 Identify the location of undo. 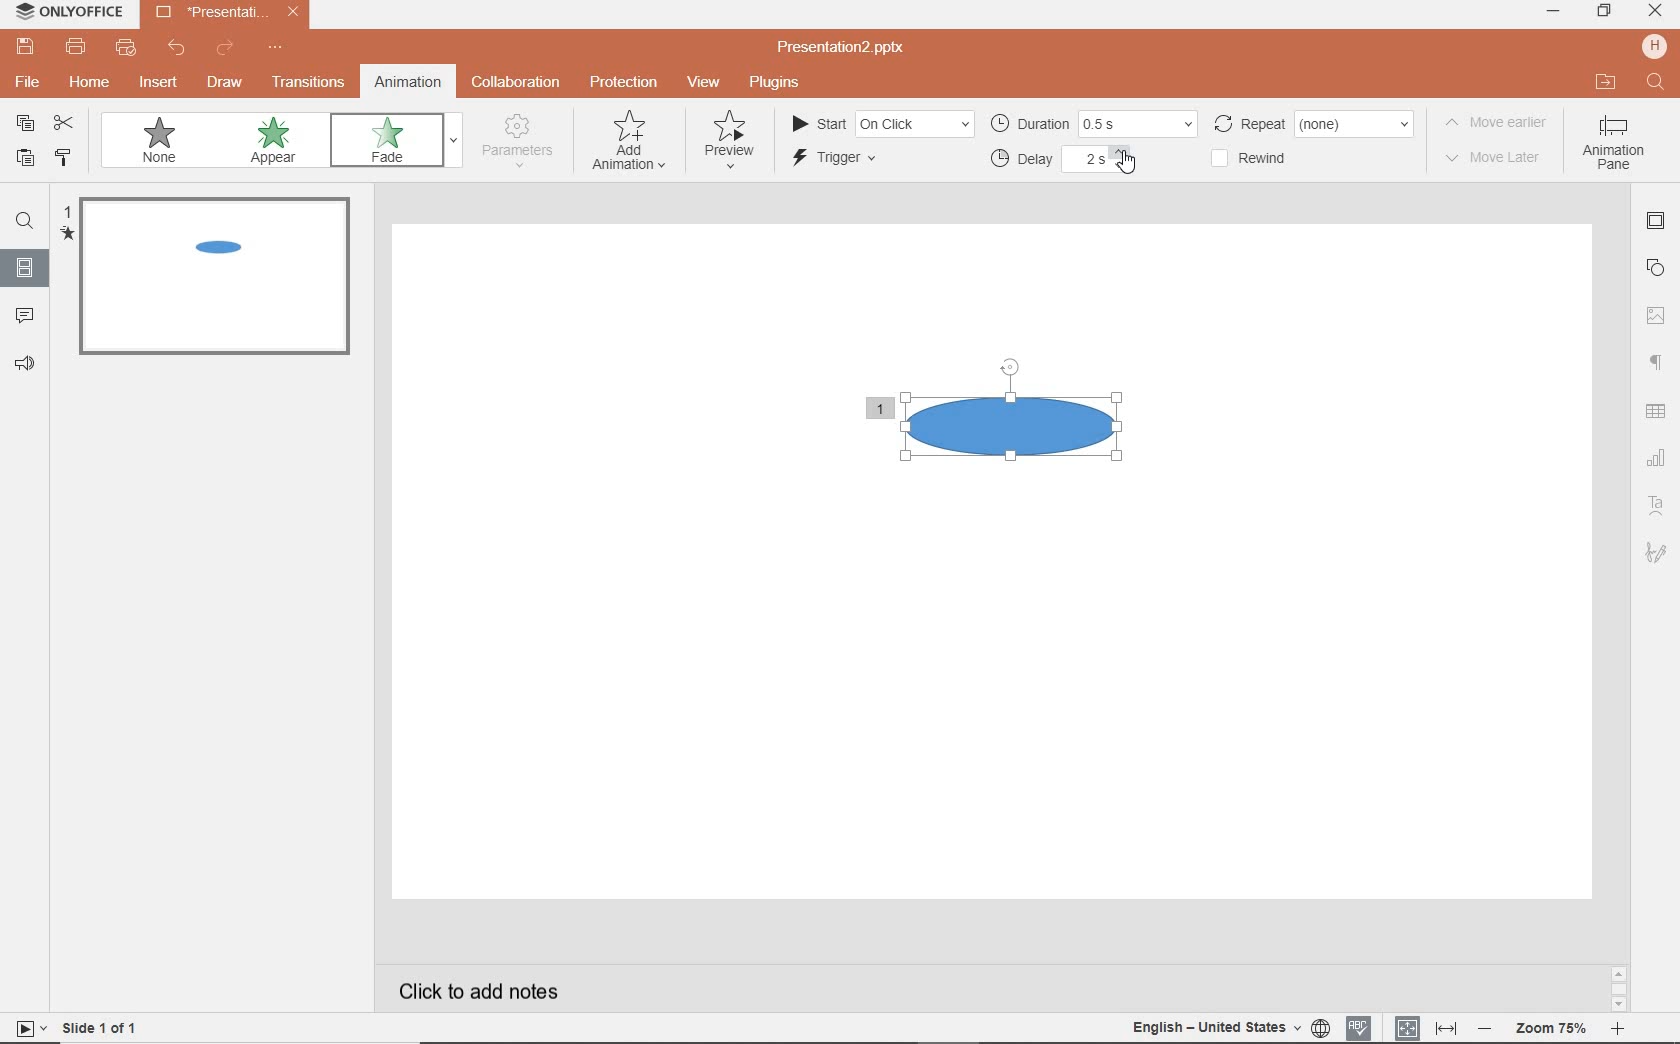
(179, 47).